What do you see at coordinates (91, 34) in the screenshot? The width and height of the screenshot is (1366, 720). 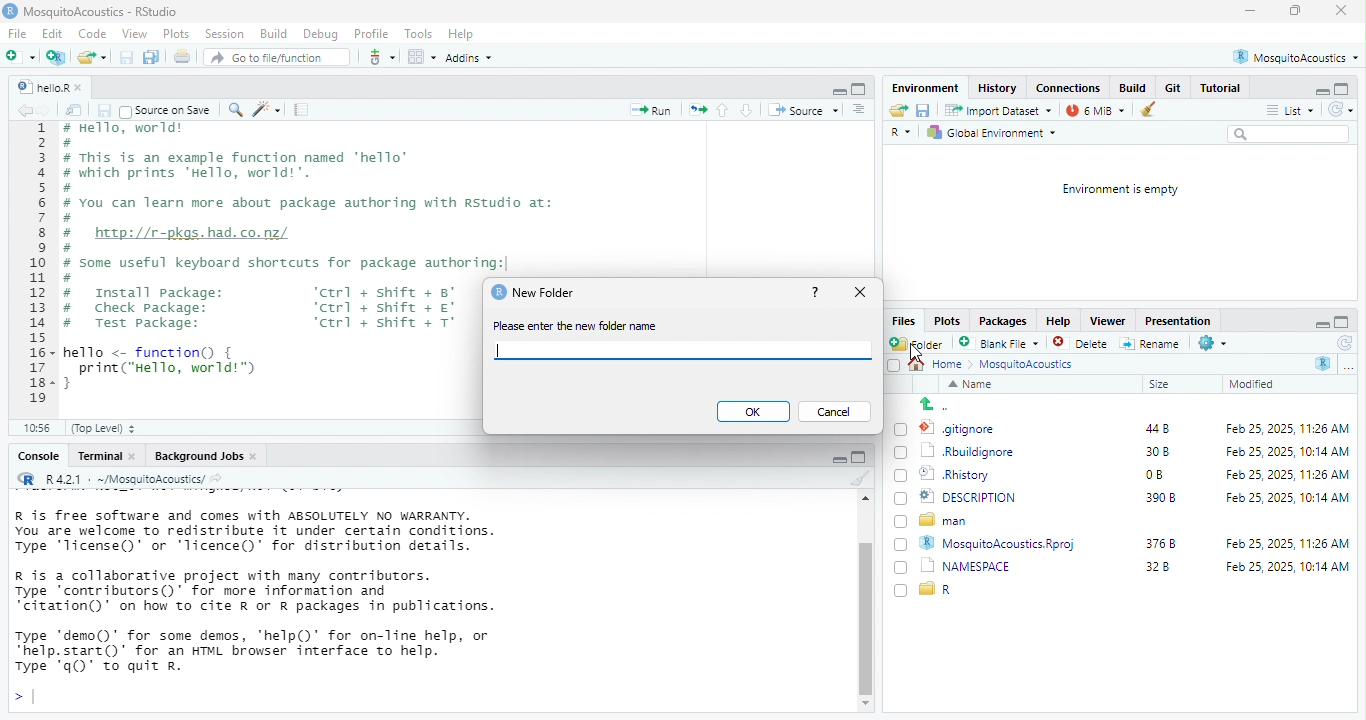 I see `Code` at bounding box center [91, 34].